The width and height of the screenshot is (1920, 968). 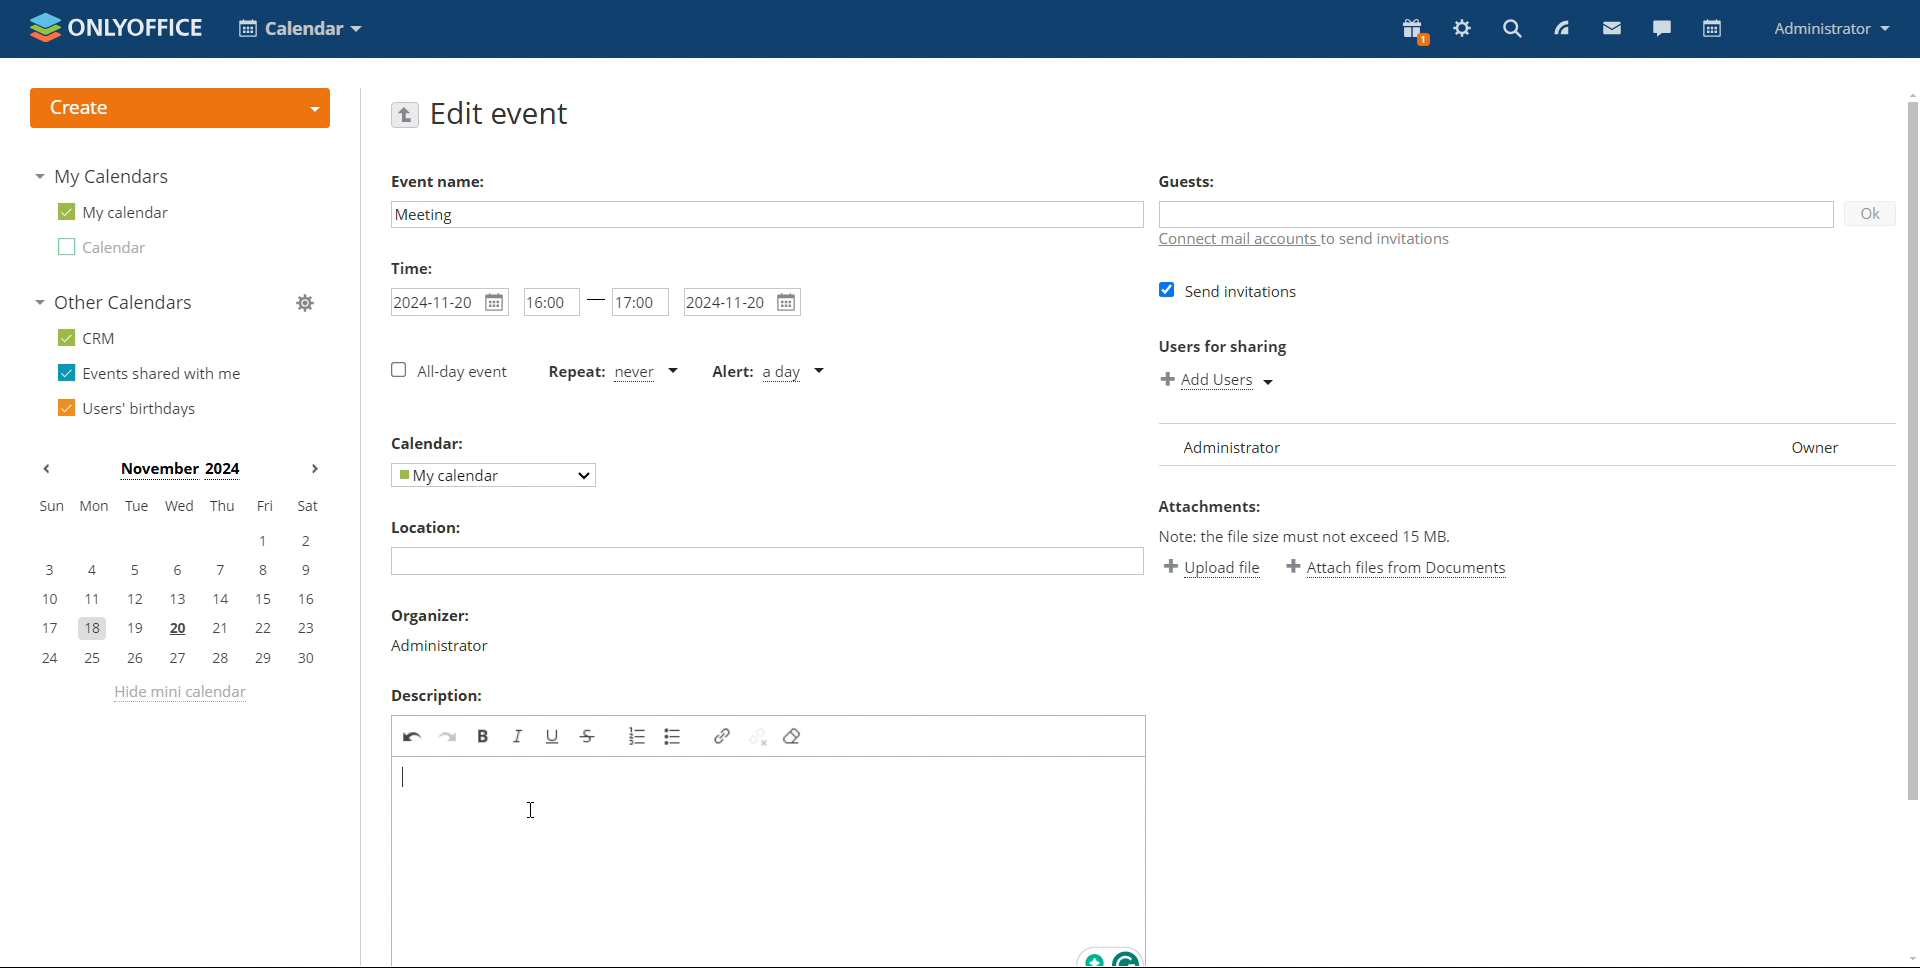 I want to click on undo, so click(x=412, y=736).